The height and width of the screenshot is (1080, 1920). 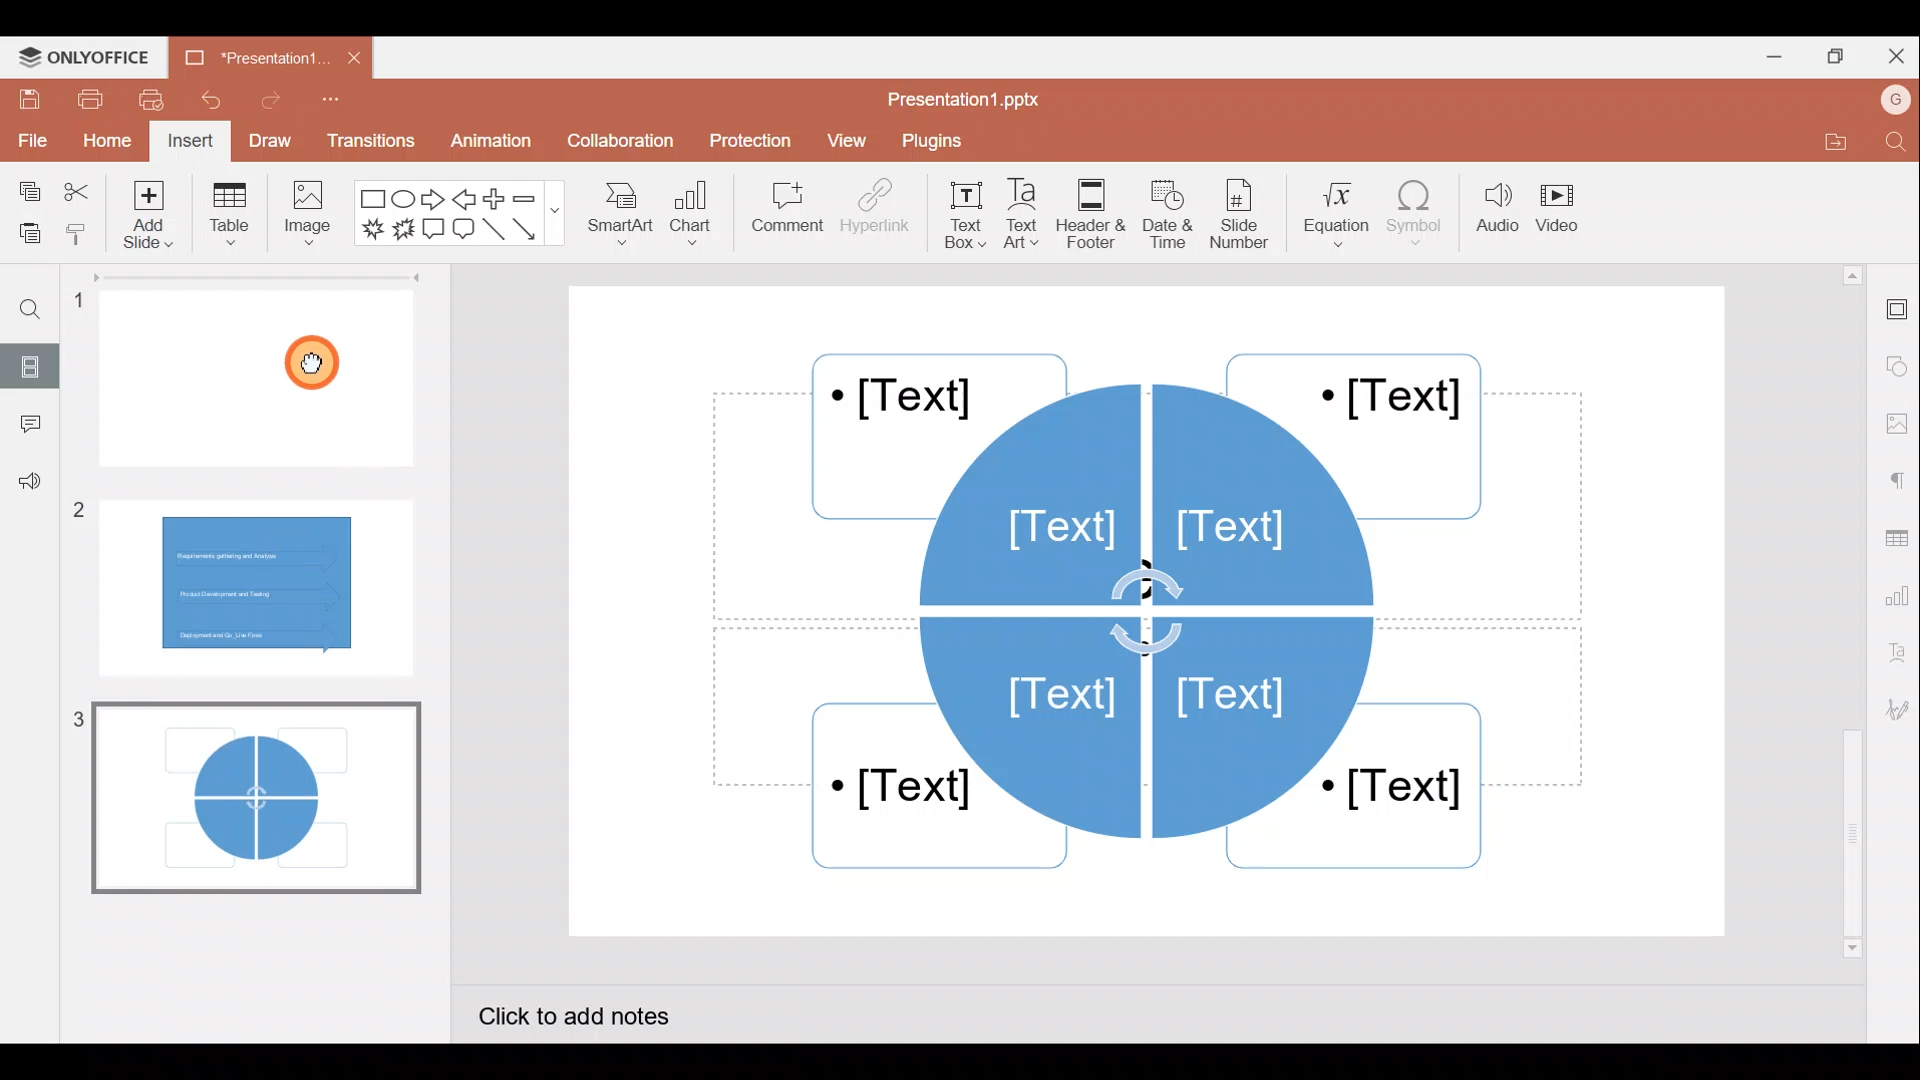 I want to click on Plugins, so click(x=941, y=143).